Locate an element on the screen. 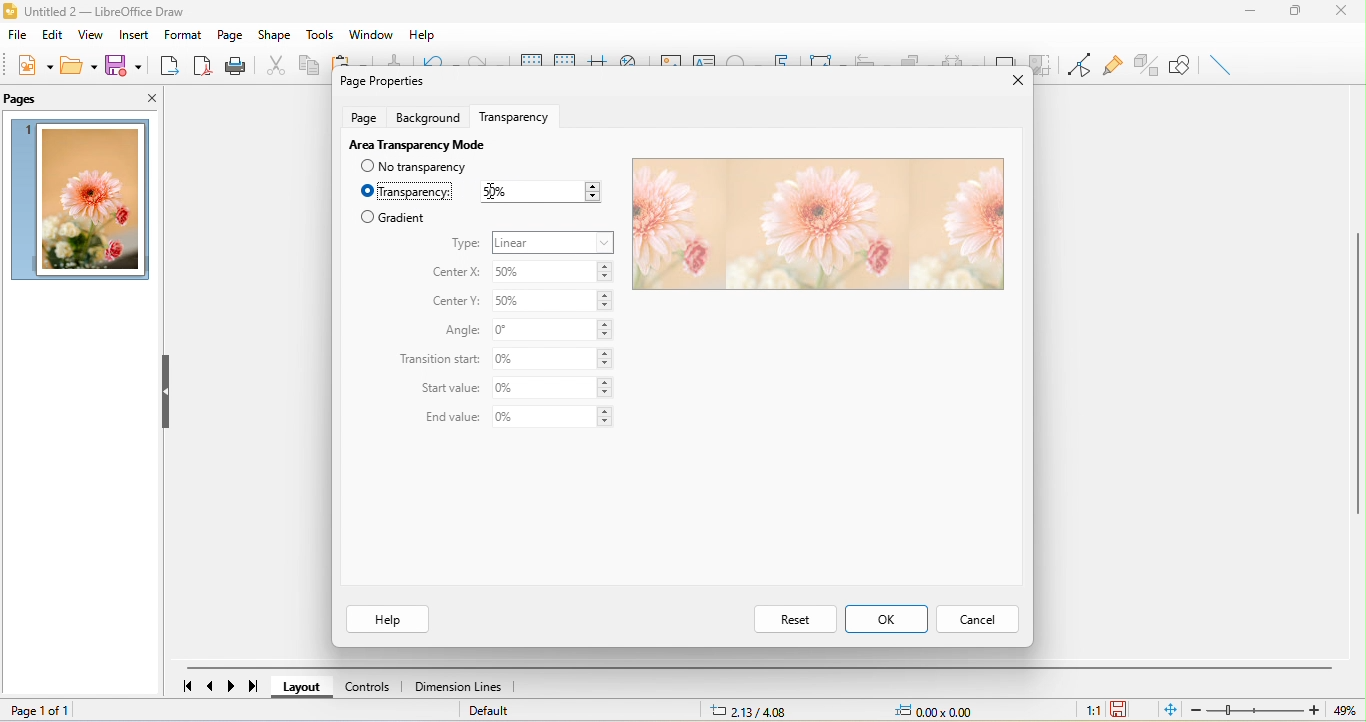 This screenshot has width=1366, height=722. help is located at coordinates (425, 31).